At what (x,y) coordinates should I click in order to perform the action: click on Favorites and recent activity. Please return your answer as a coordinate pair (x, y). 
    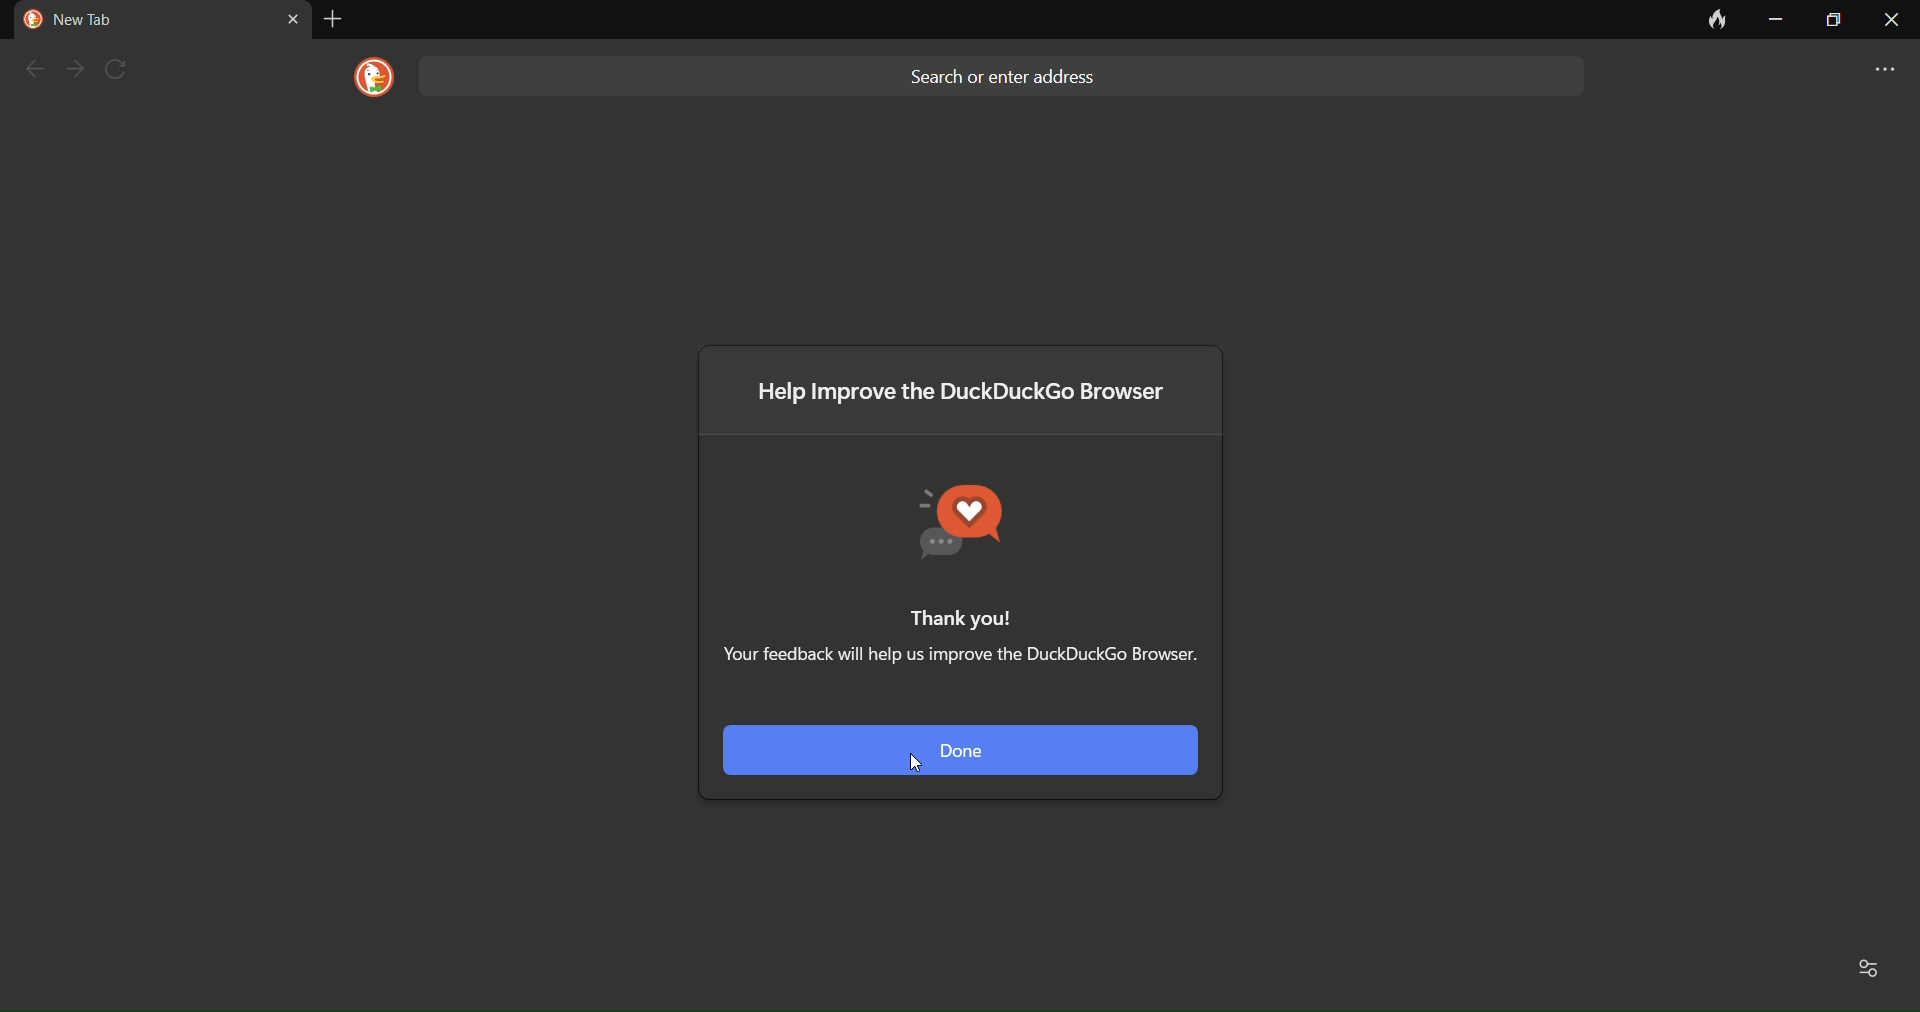
    Looking at the image, I should click on (1872, 966).